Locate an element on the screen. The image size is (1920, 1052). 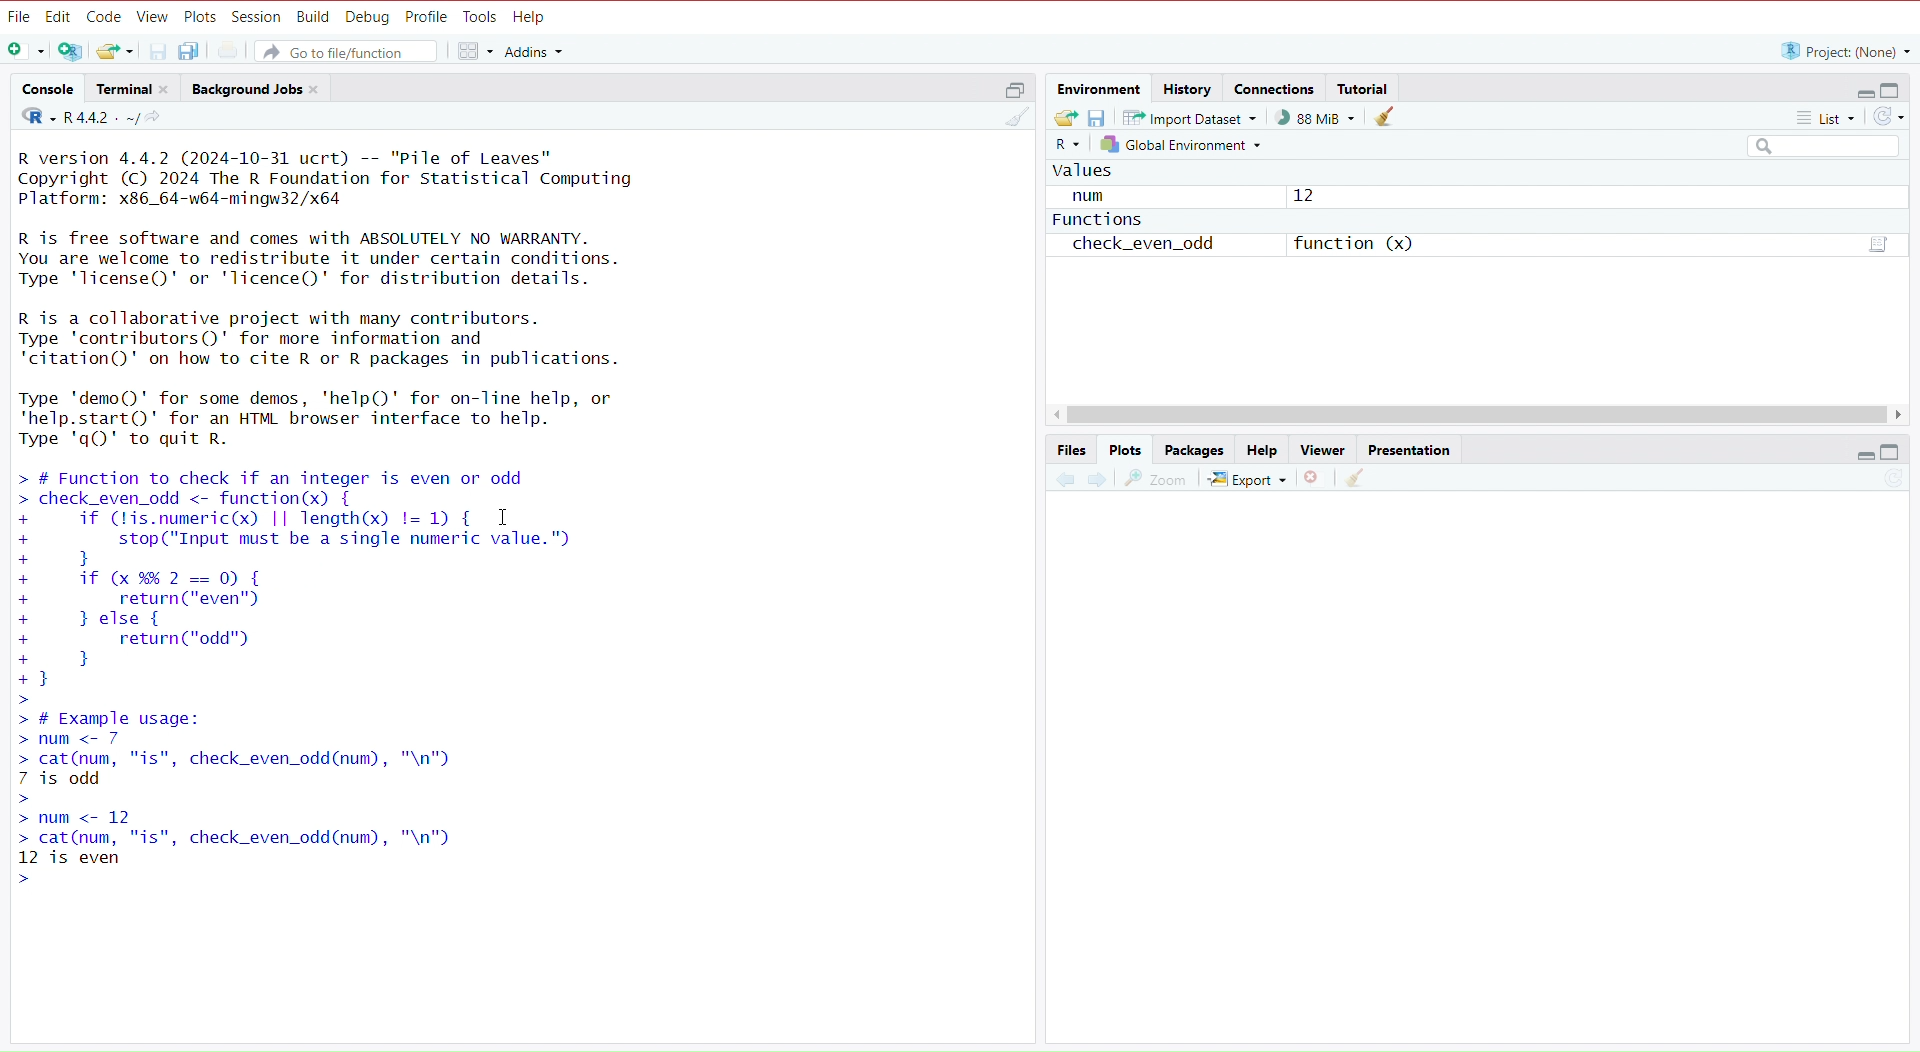
clear console is located at coordinates (1009, 119).